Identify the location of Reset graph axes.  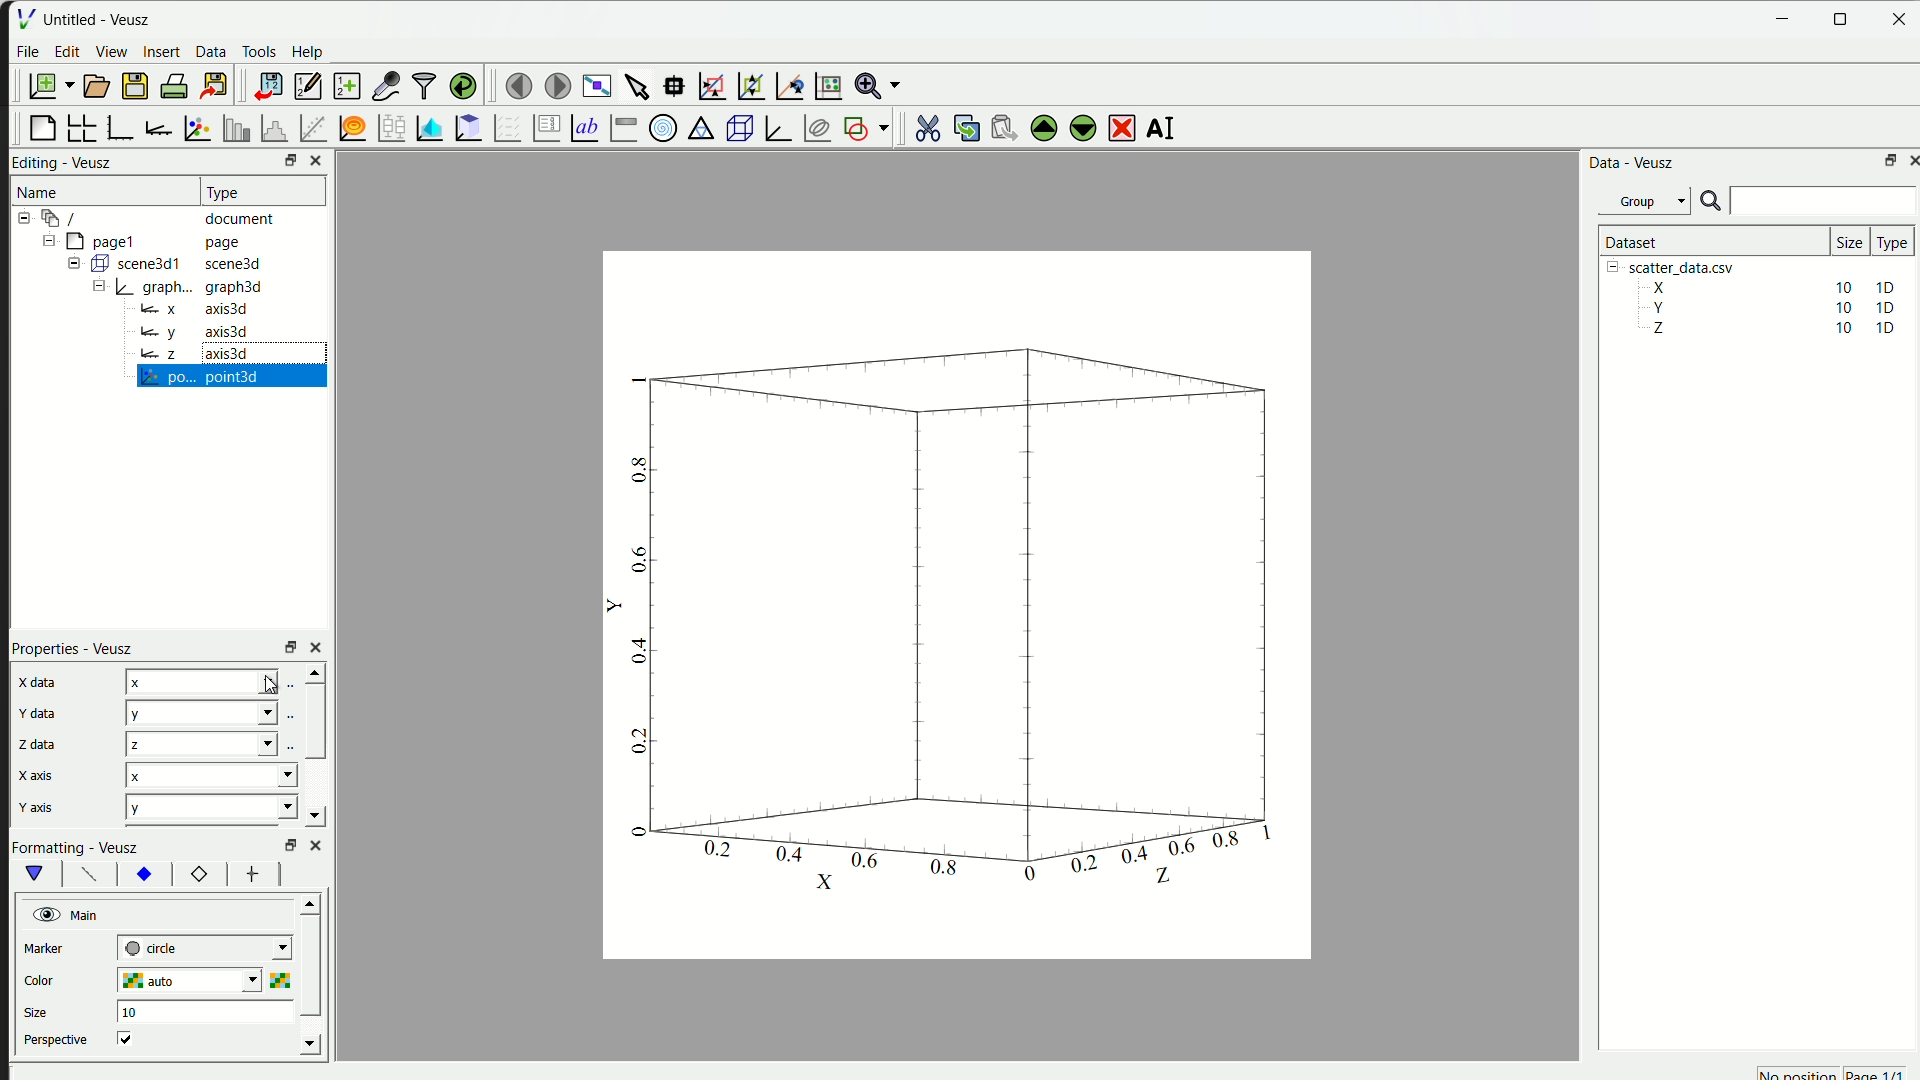
(827, 83).